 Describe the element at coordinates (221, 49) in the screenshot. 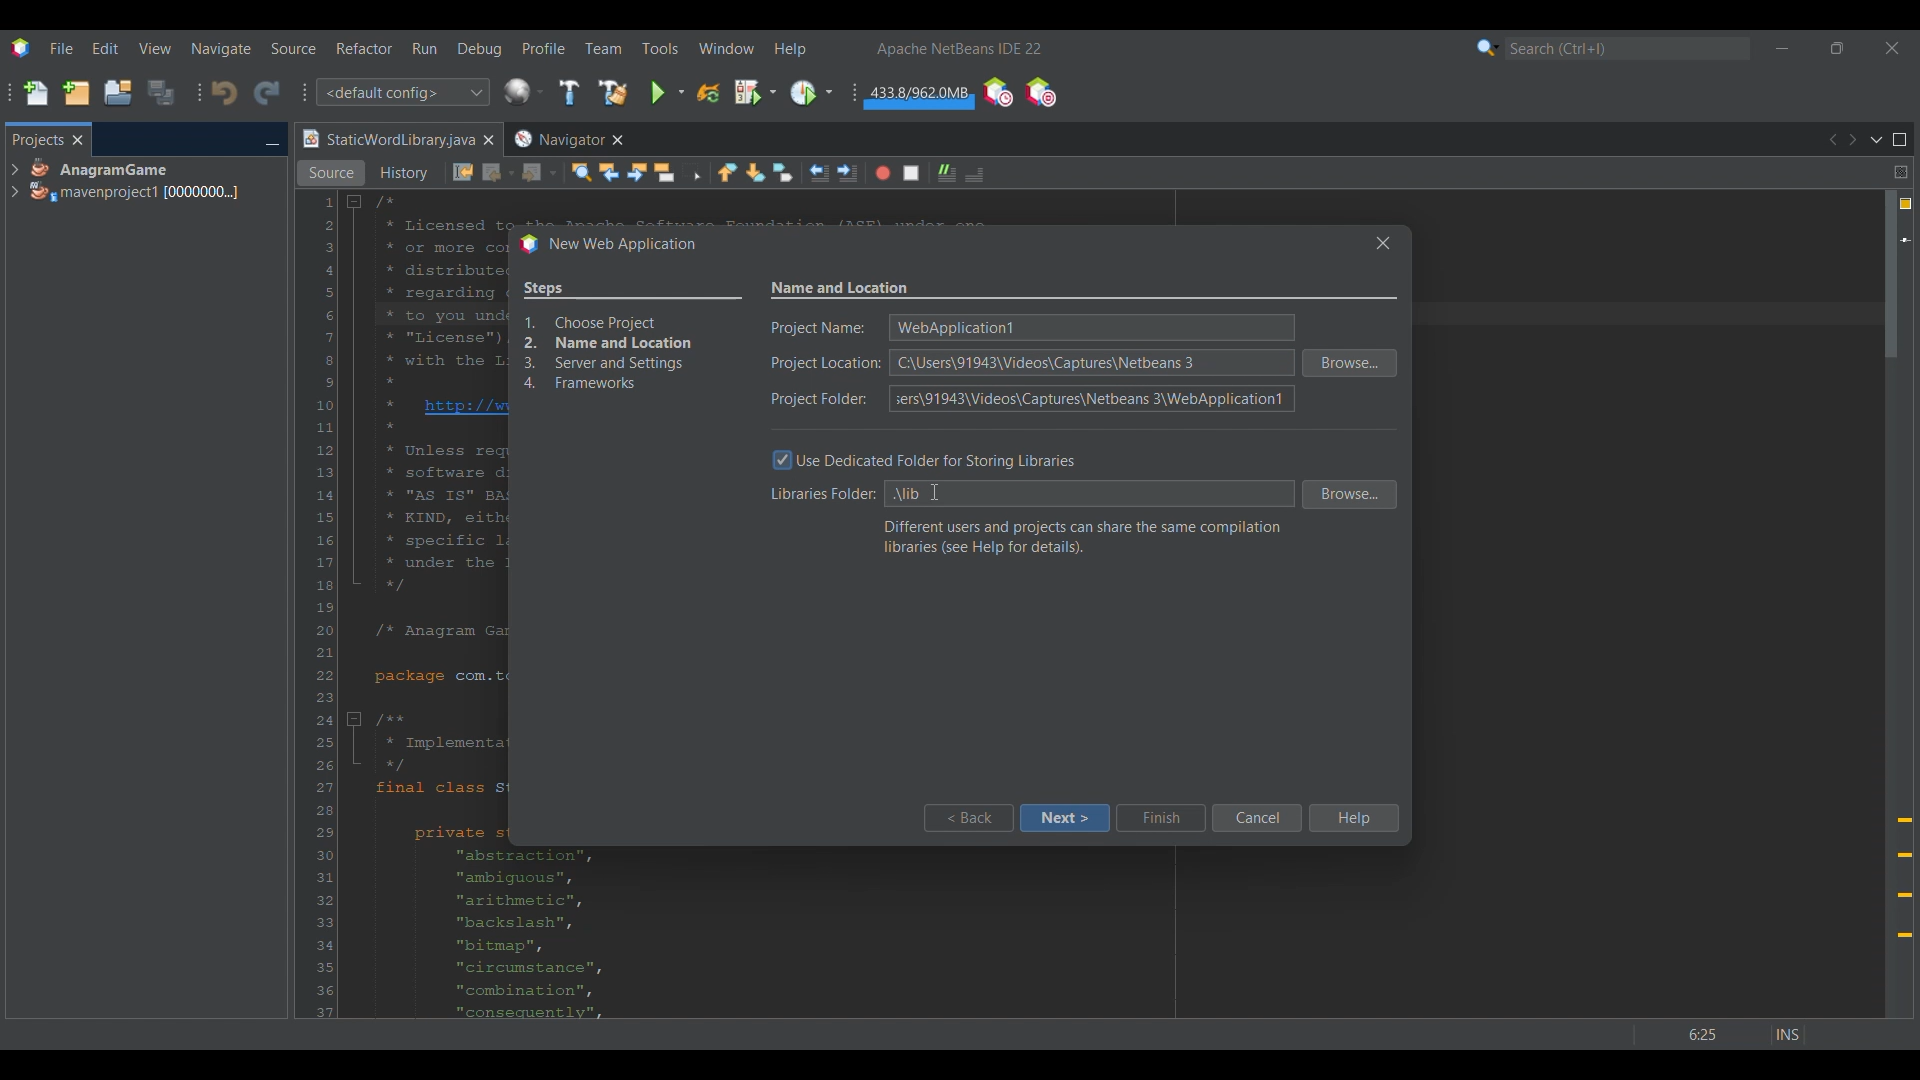

I see `Naviagate menu` at that location.